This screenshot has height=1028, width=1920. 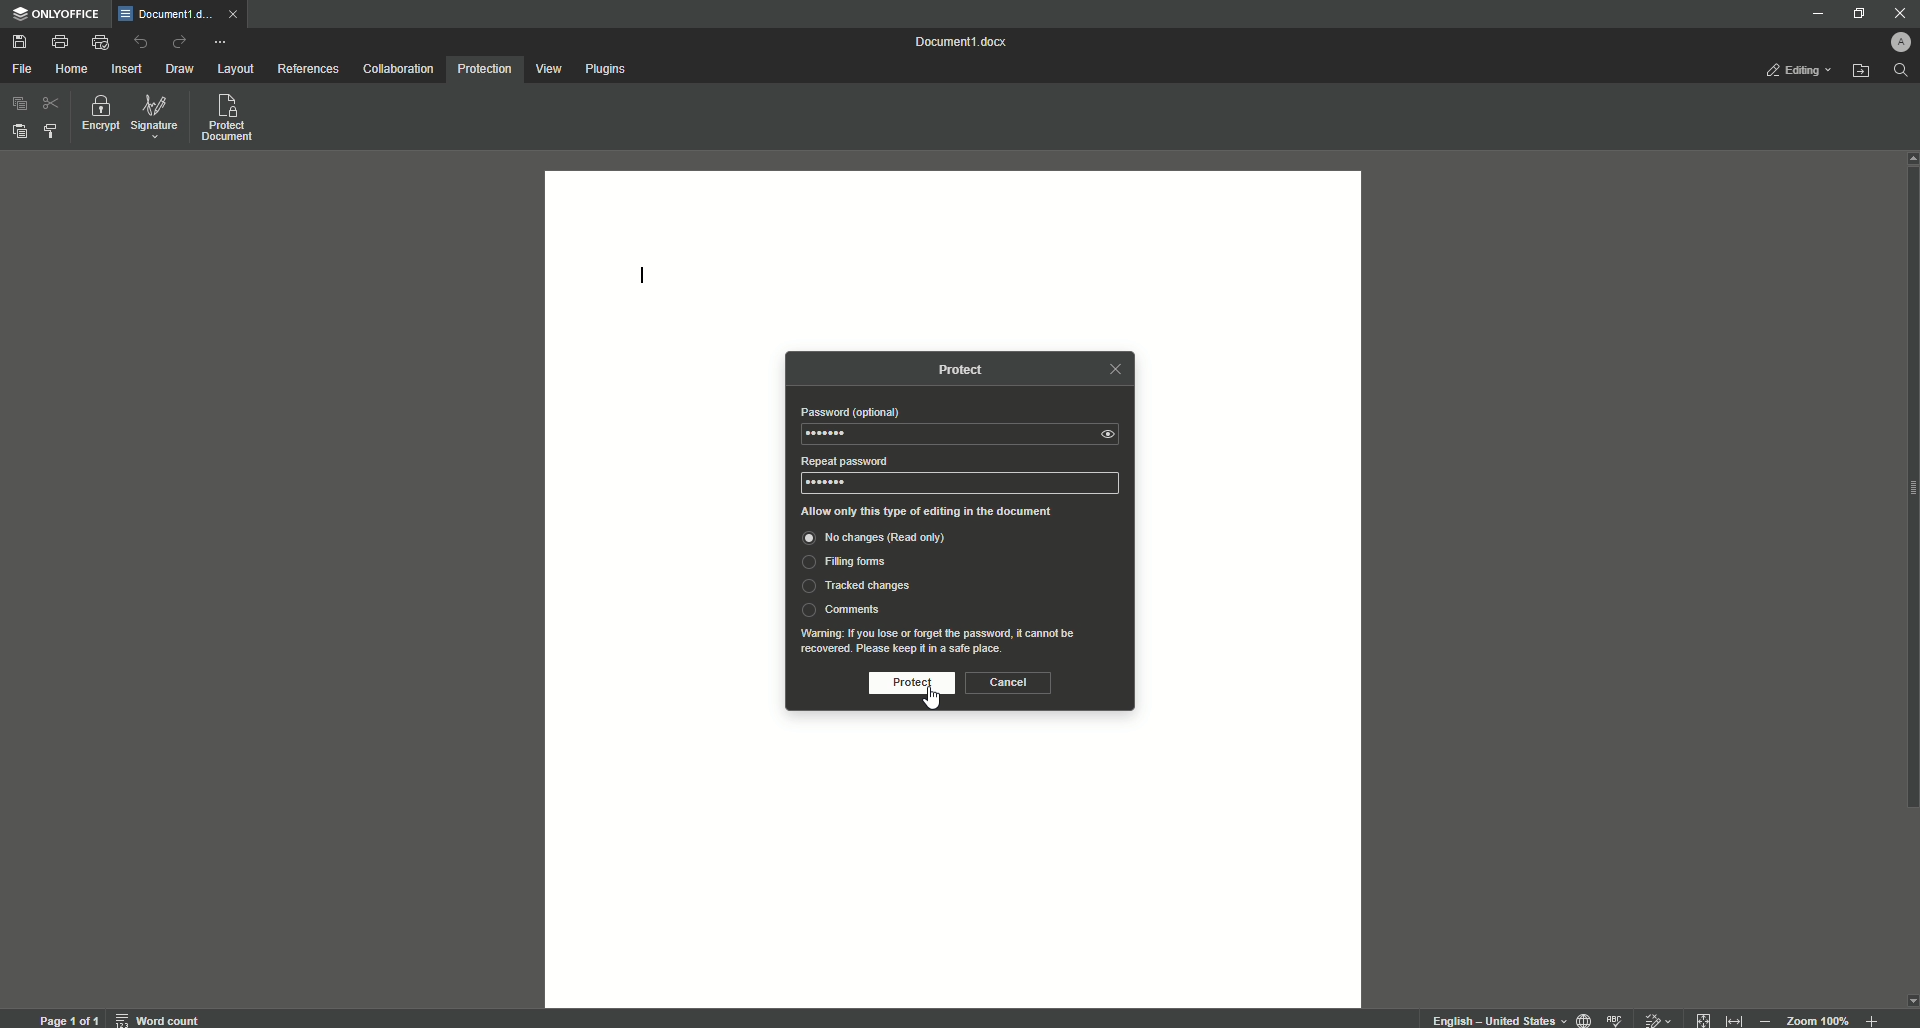 What do you see at coordinates (1704, 1017) in the screenshot?
I see `fit to page` at bounding box center [1704, 1017].